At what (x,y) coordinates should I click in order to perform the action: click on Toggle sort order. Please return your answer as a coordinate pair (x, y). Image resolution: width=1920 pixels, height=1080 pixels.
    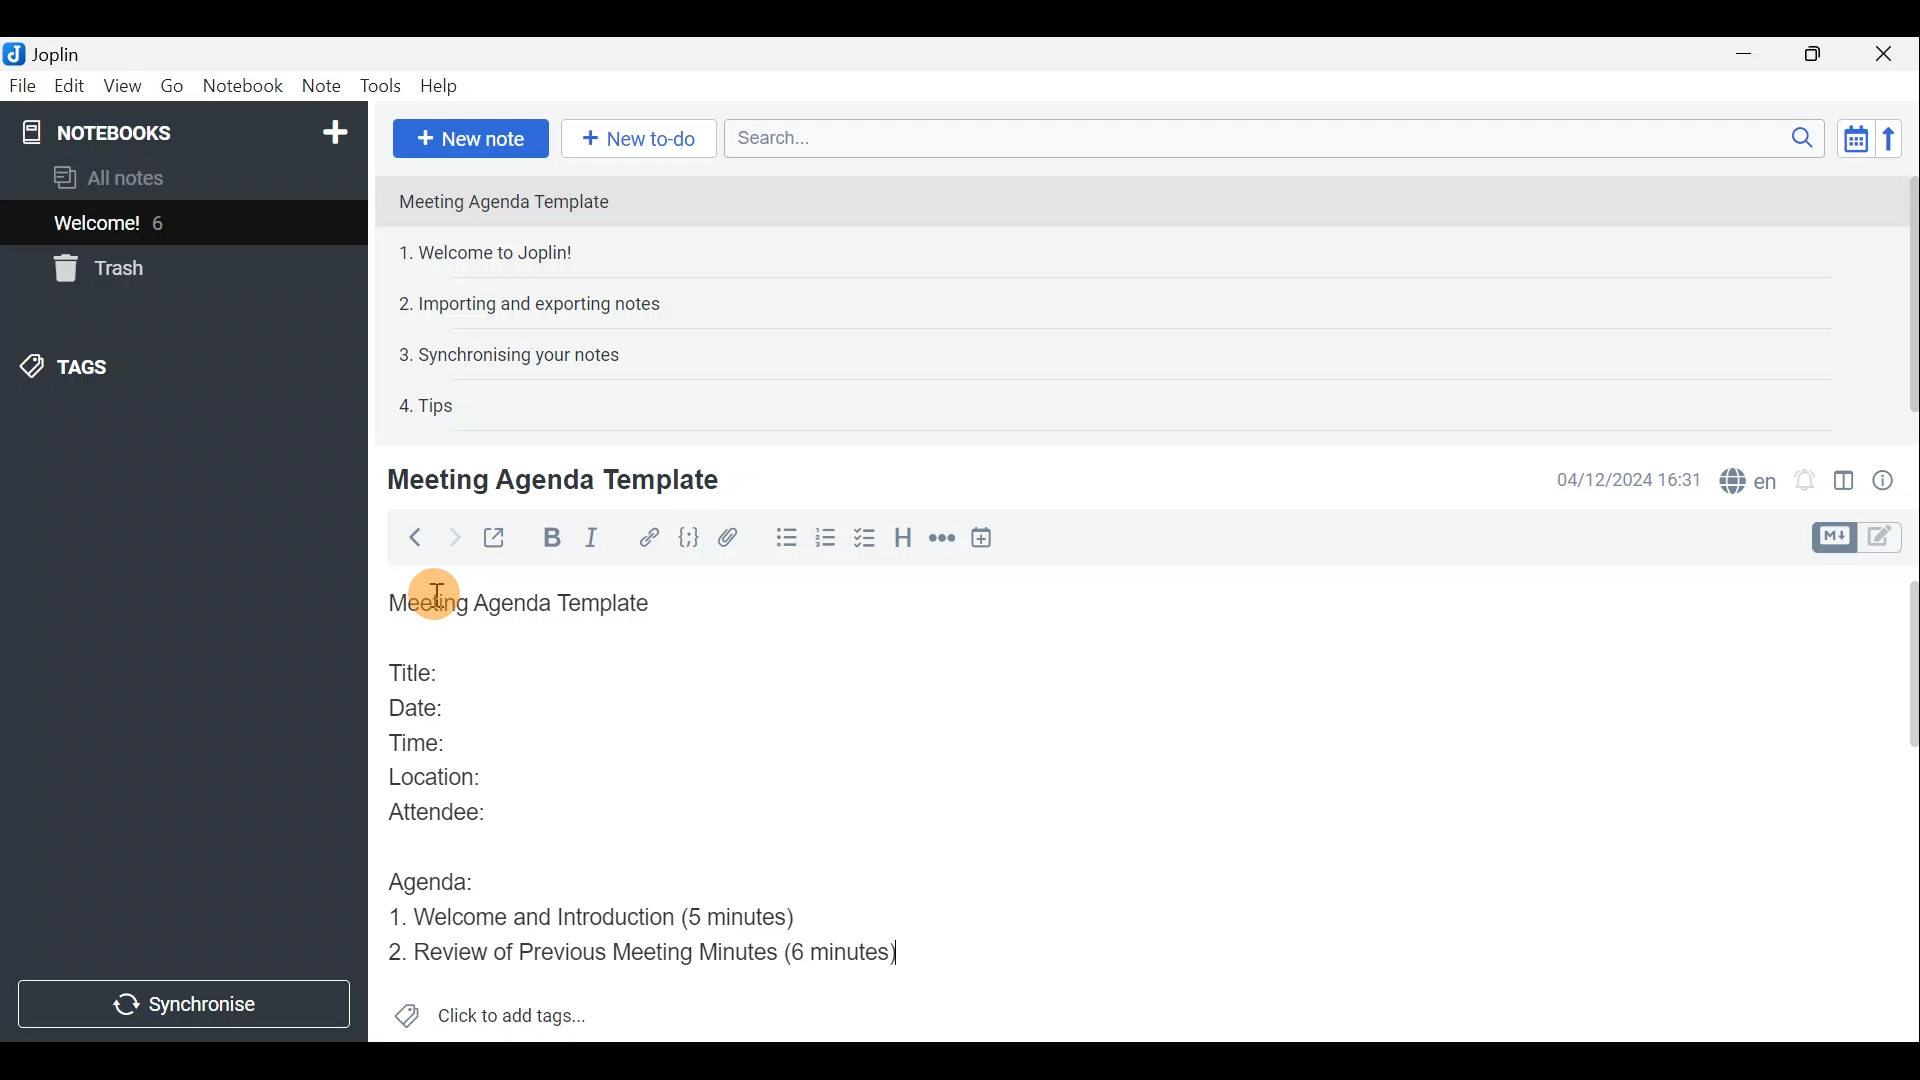
    Looking at the image, I should click on (1852, 136).